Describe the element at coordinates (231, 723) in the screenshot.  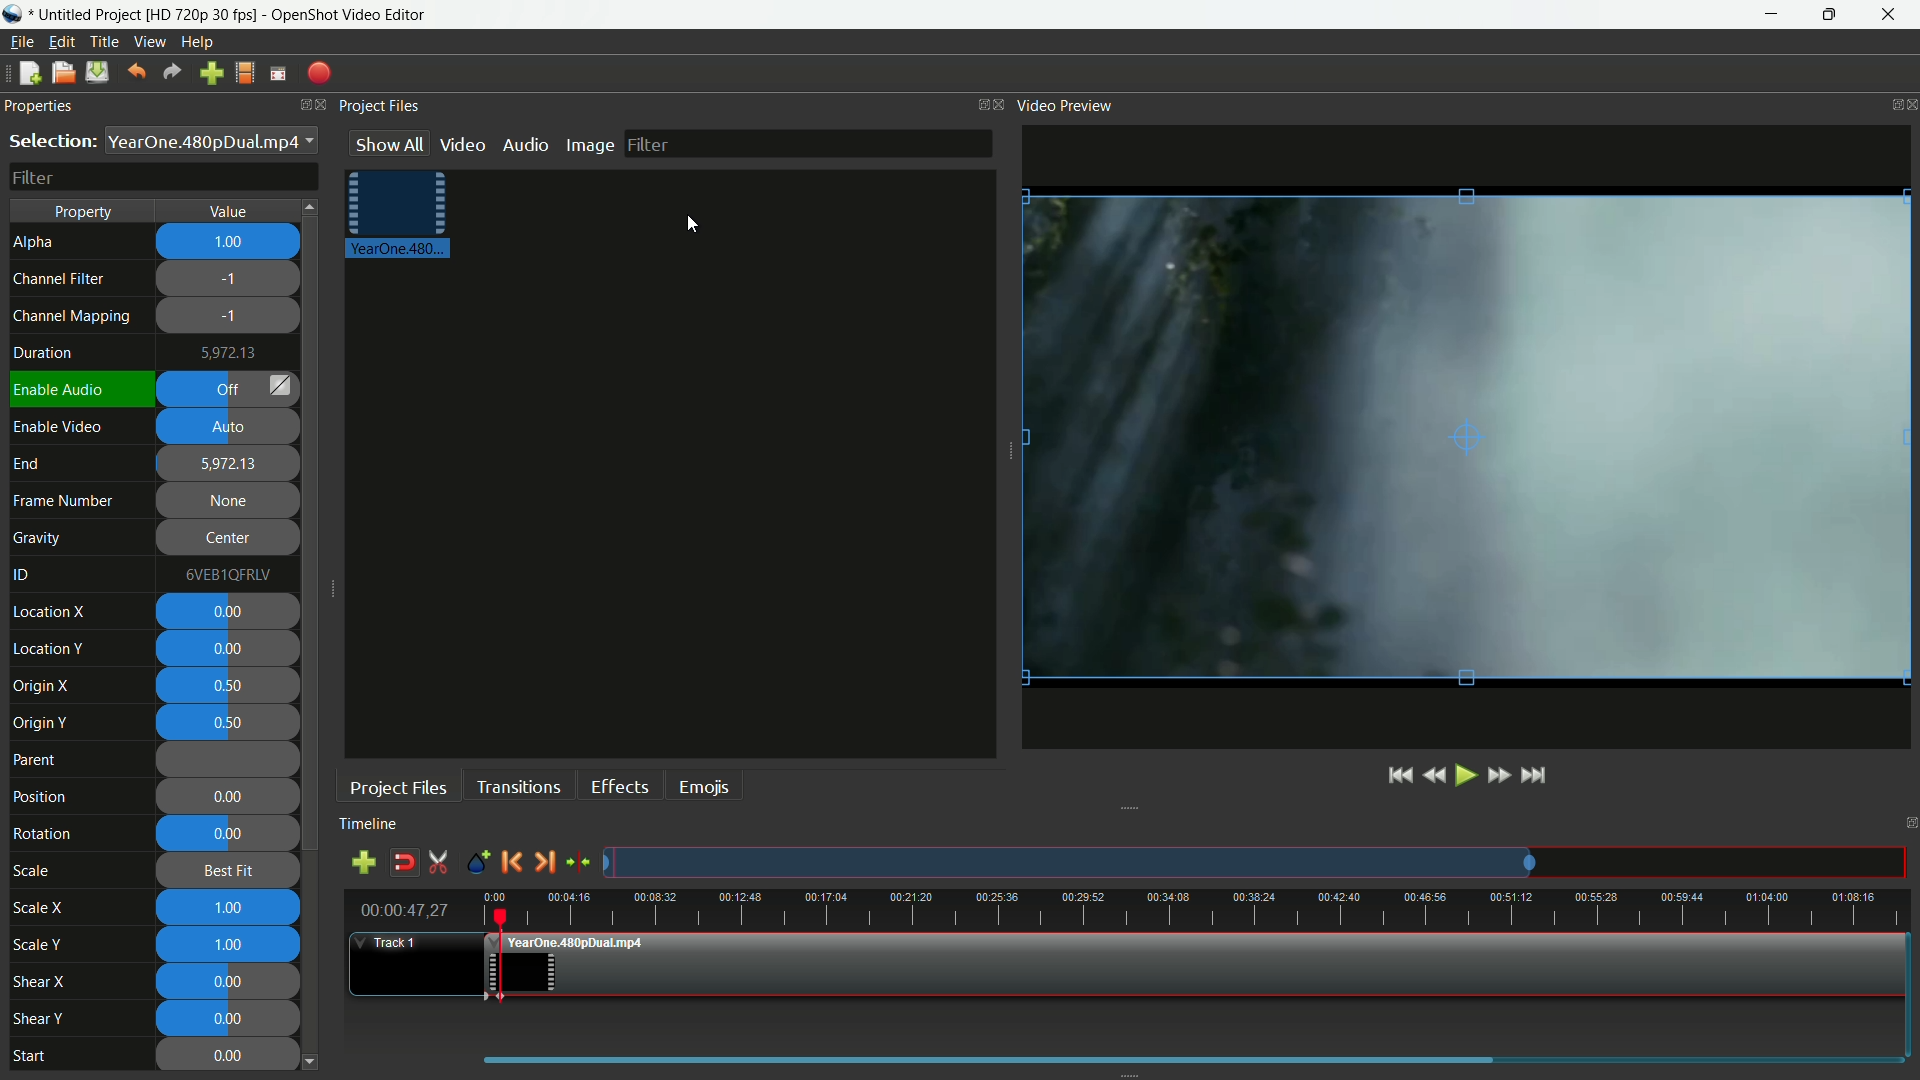
I see `0.50` at that location.